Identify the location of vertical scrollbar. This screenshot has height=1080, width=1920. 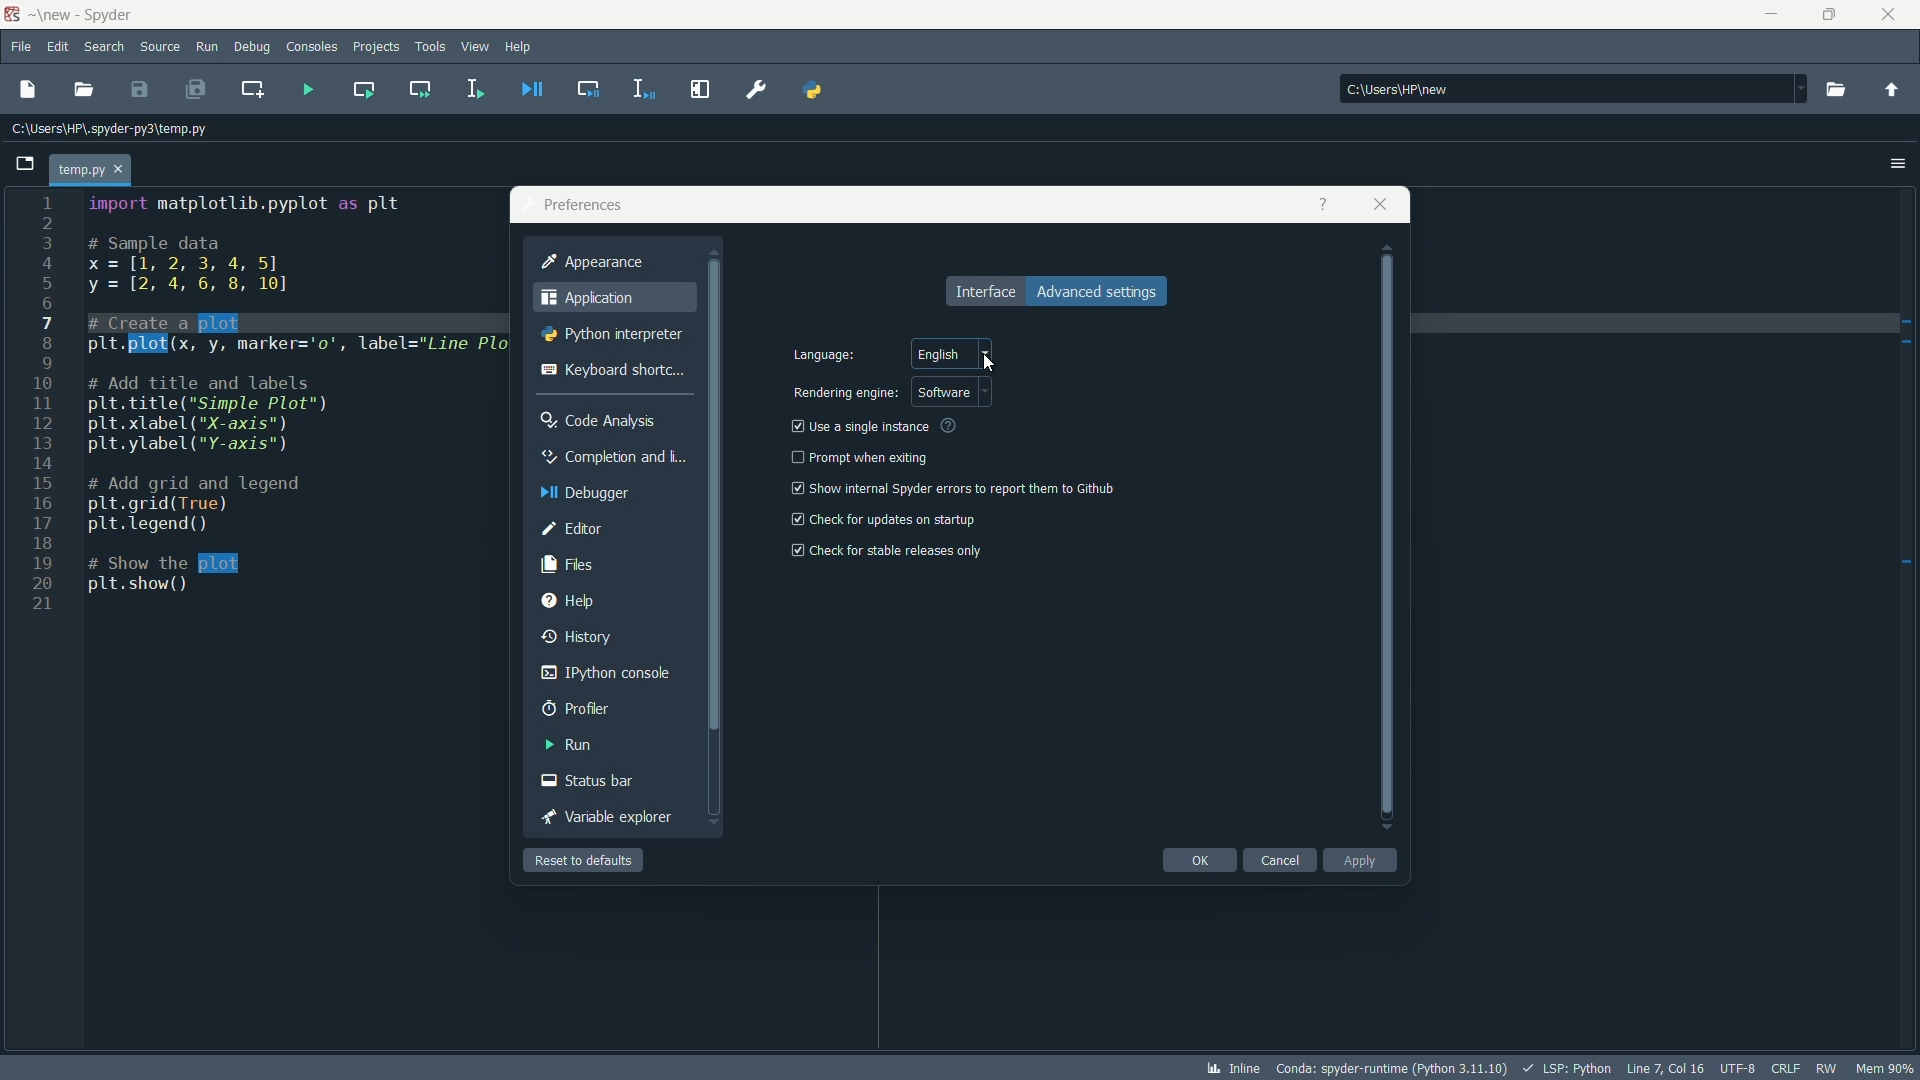
(716, 541).